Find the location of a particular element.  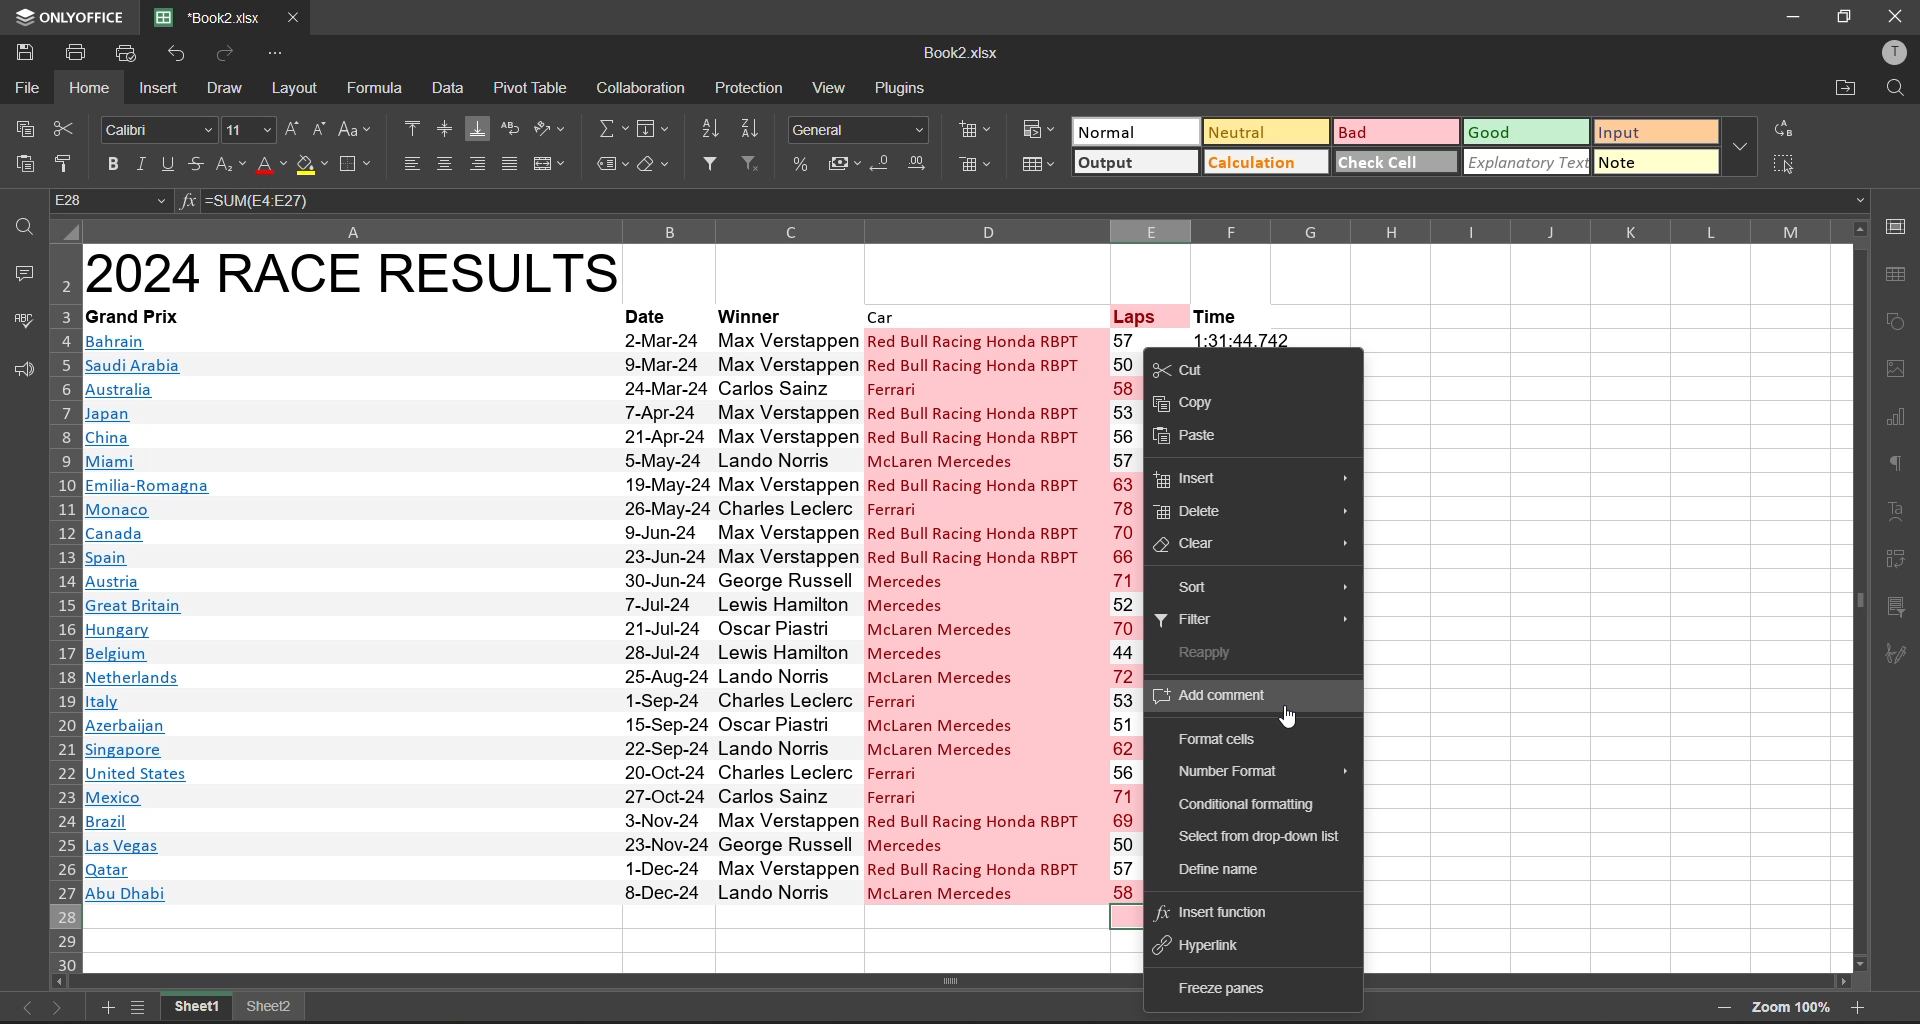

clear is located at coordinates (652, 163).